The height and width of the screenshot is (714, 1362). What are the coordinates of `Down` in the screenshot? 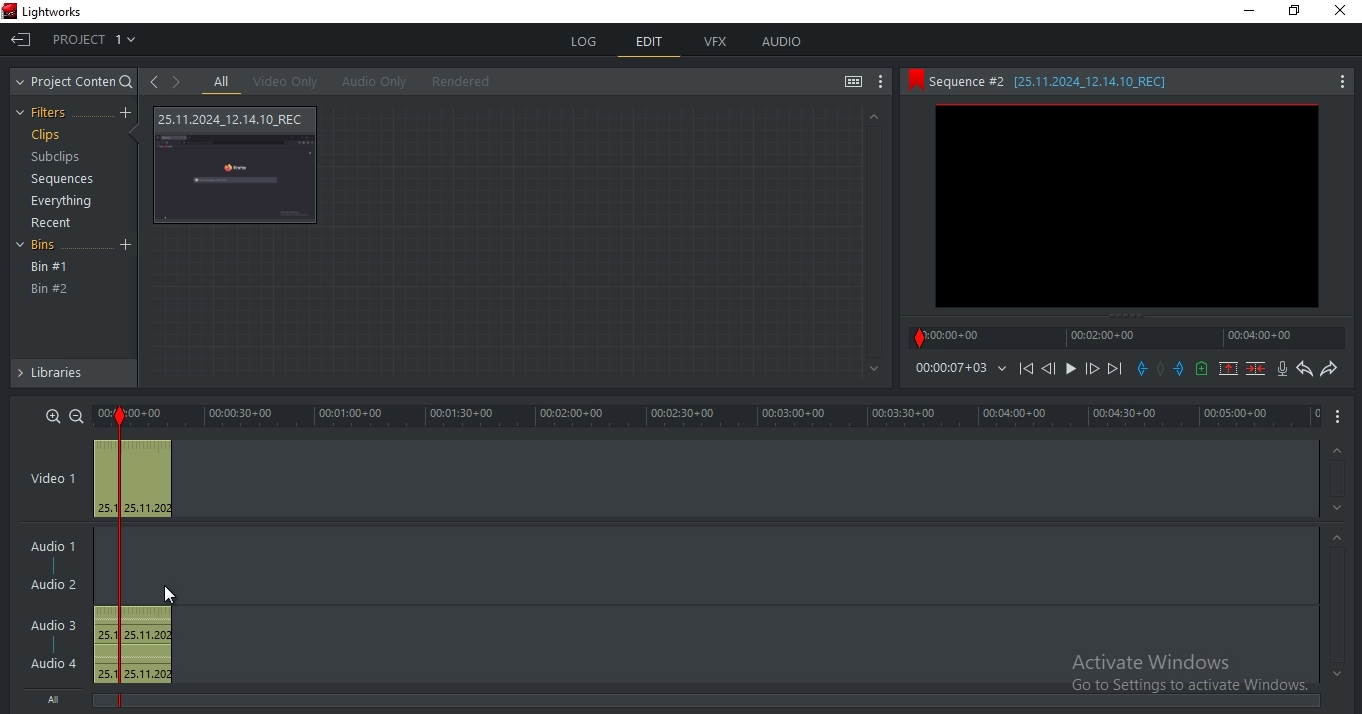 It's located at (1338, 508).